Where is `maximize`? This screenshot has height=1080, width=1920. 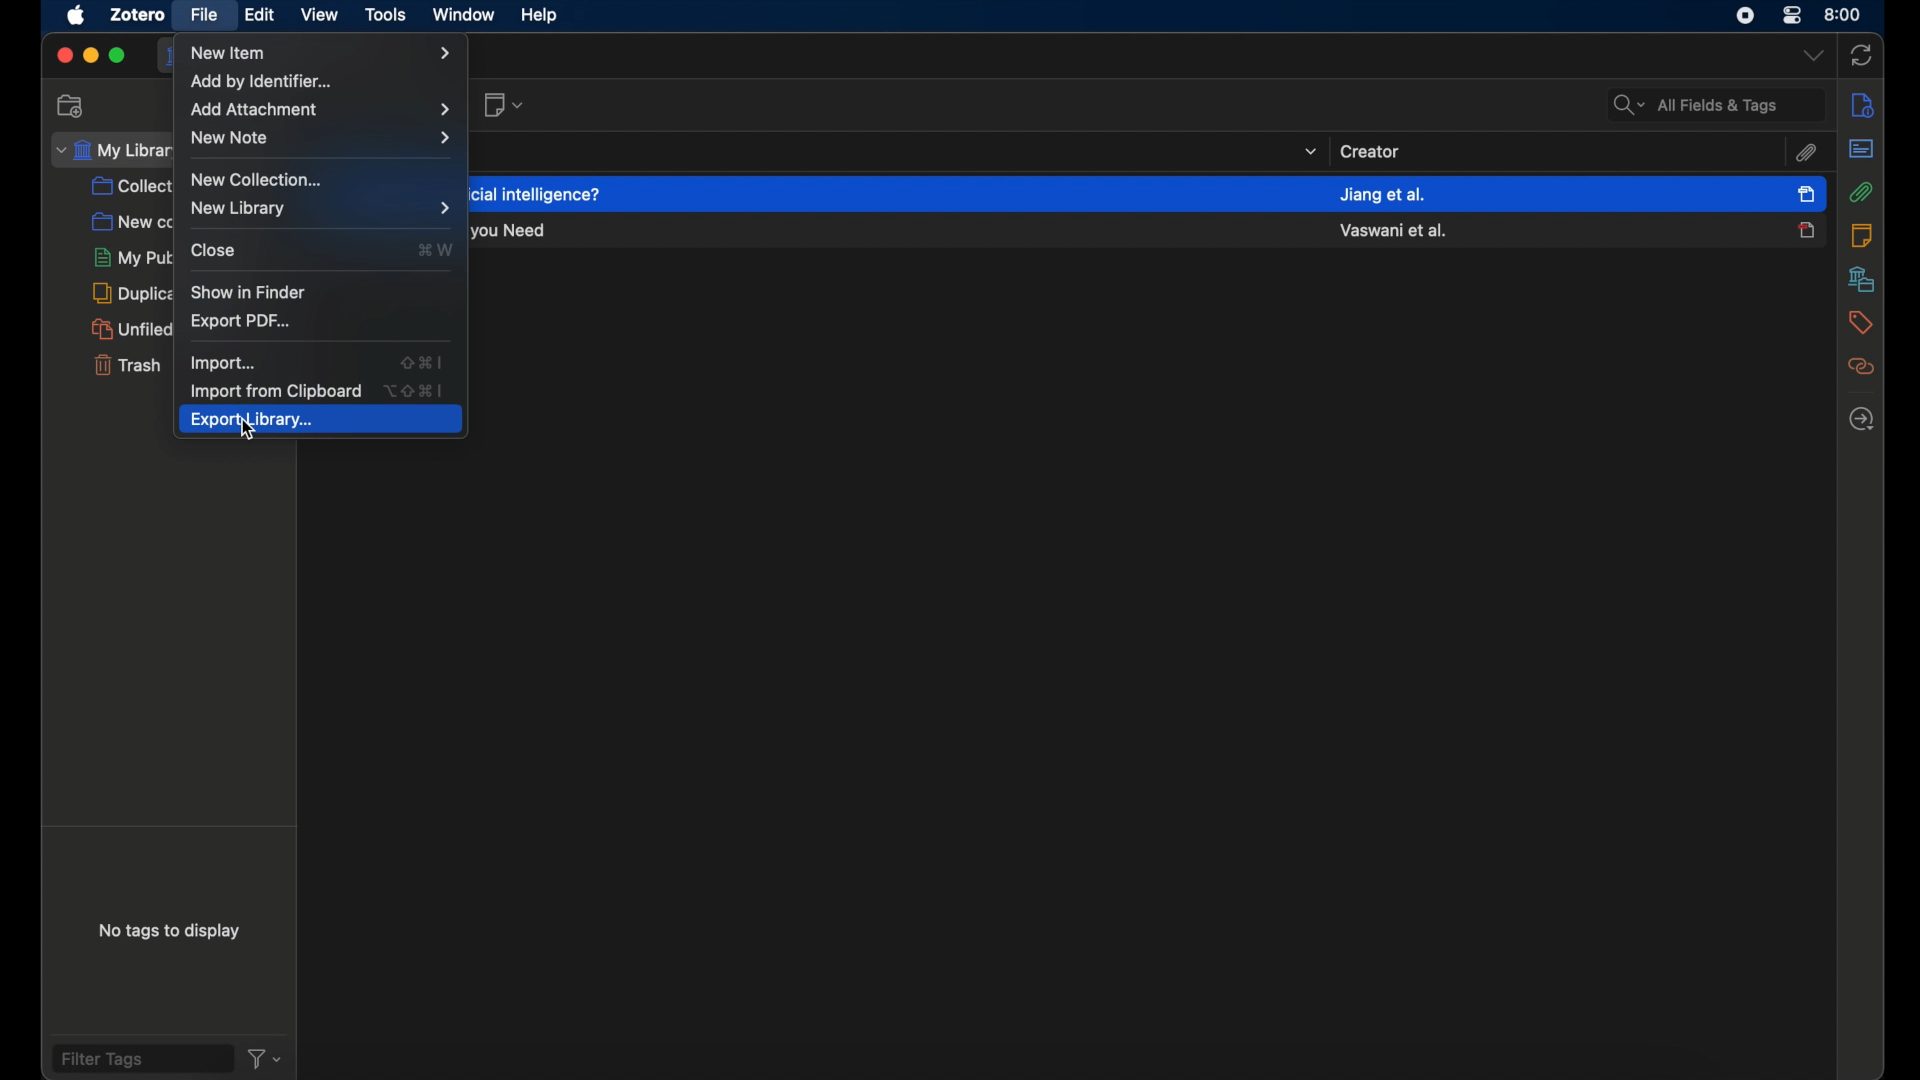 maximize is located at coordinates (119, 56).